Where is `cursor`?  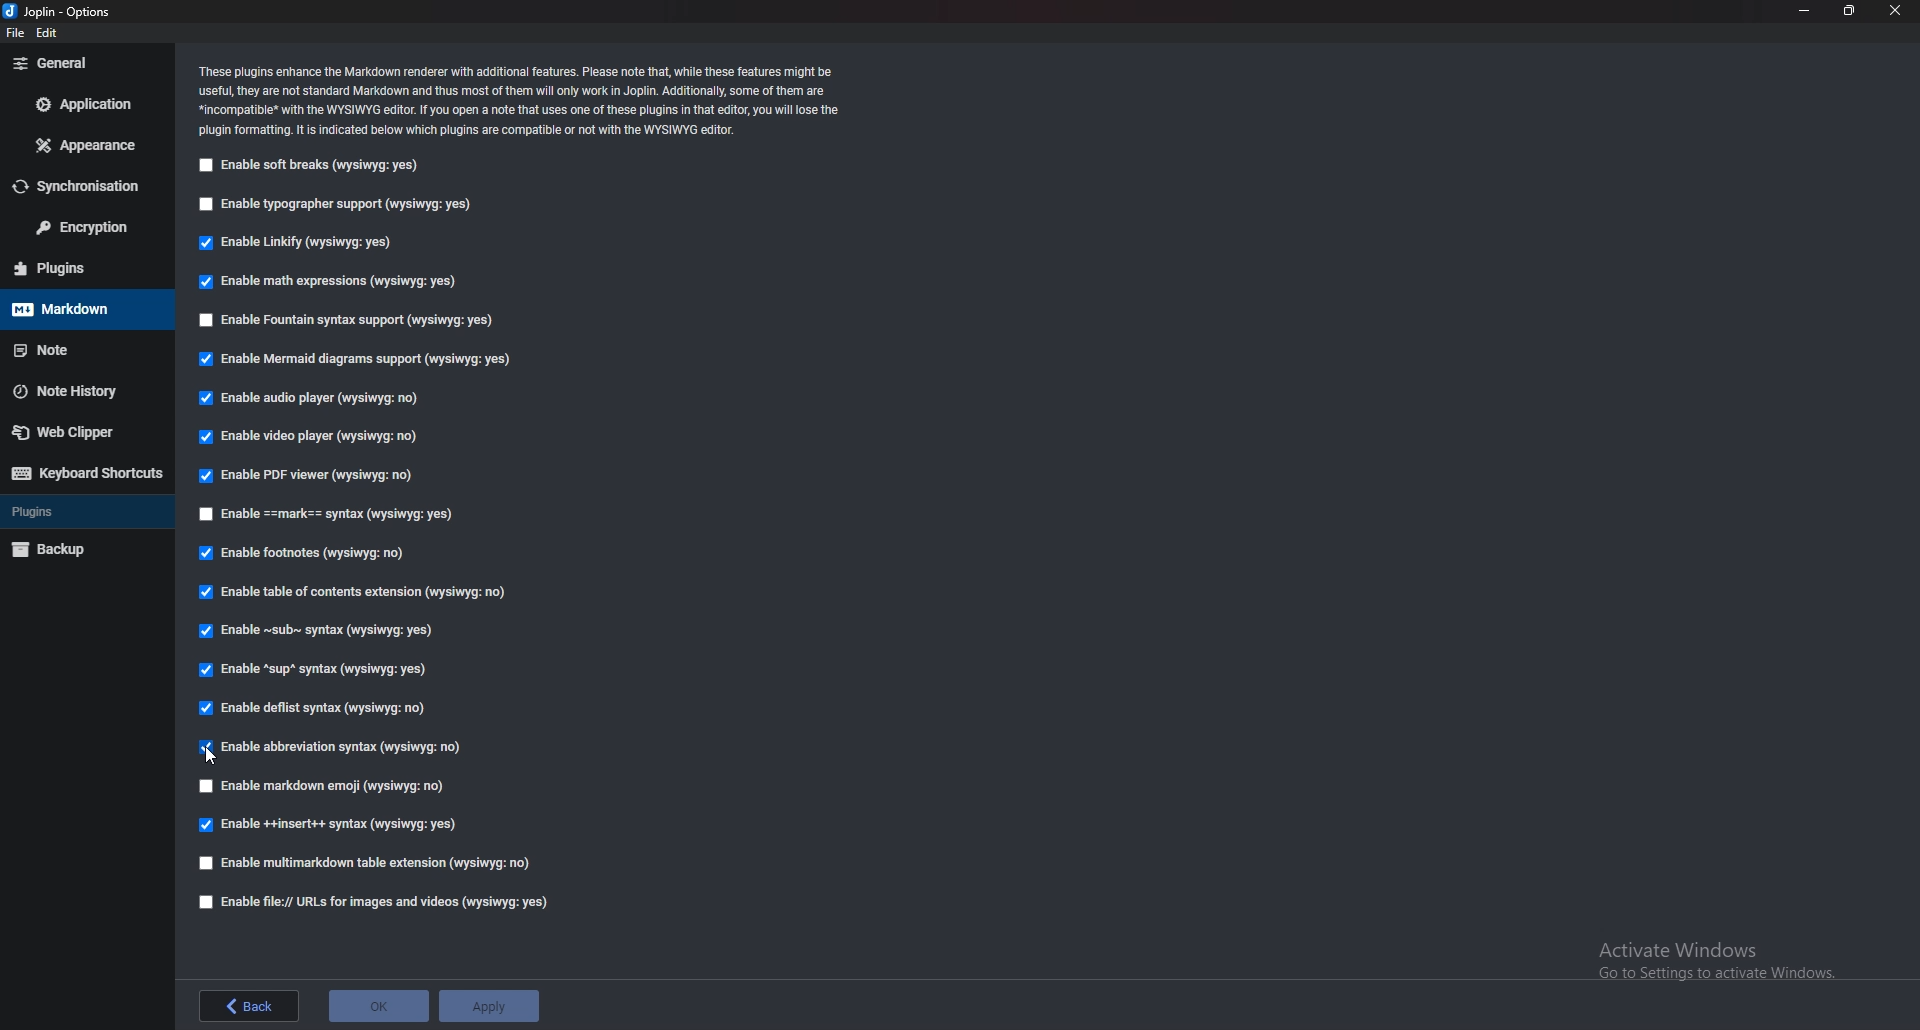 cursor is located at coordinates (213, 753).